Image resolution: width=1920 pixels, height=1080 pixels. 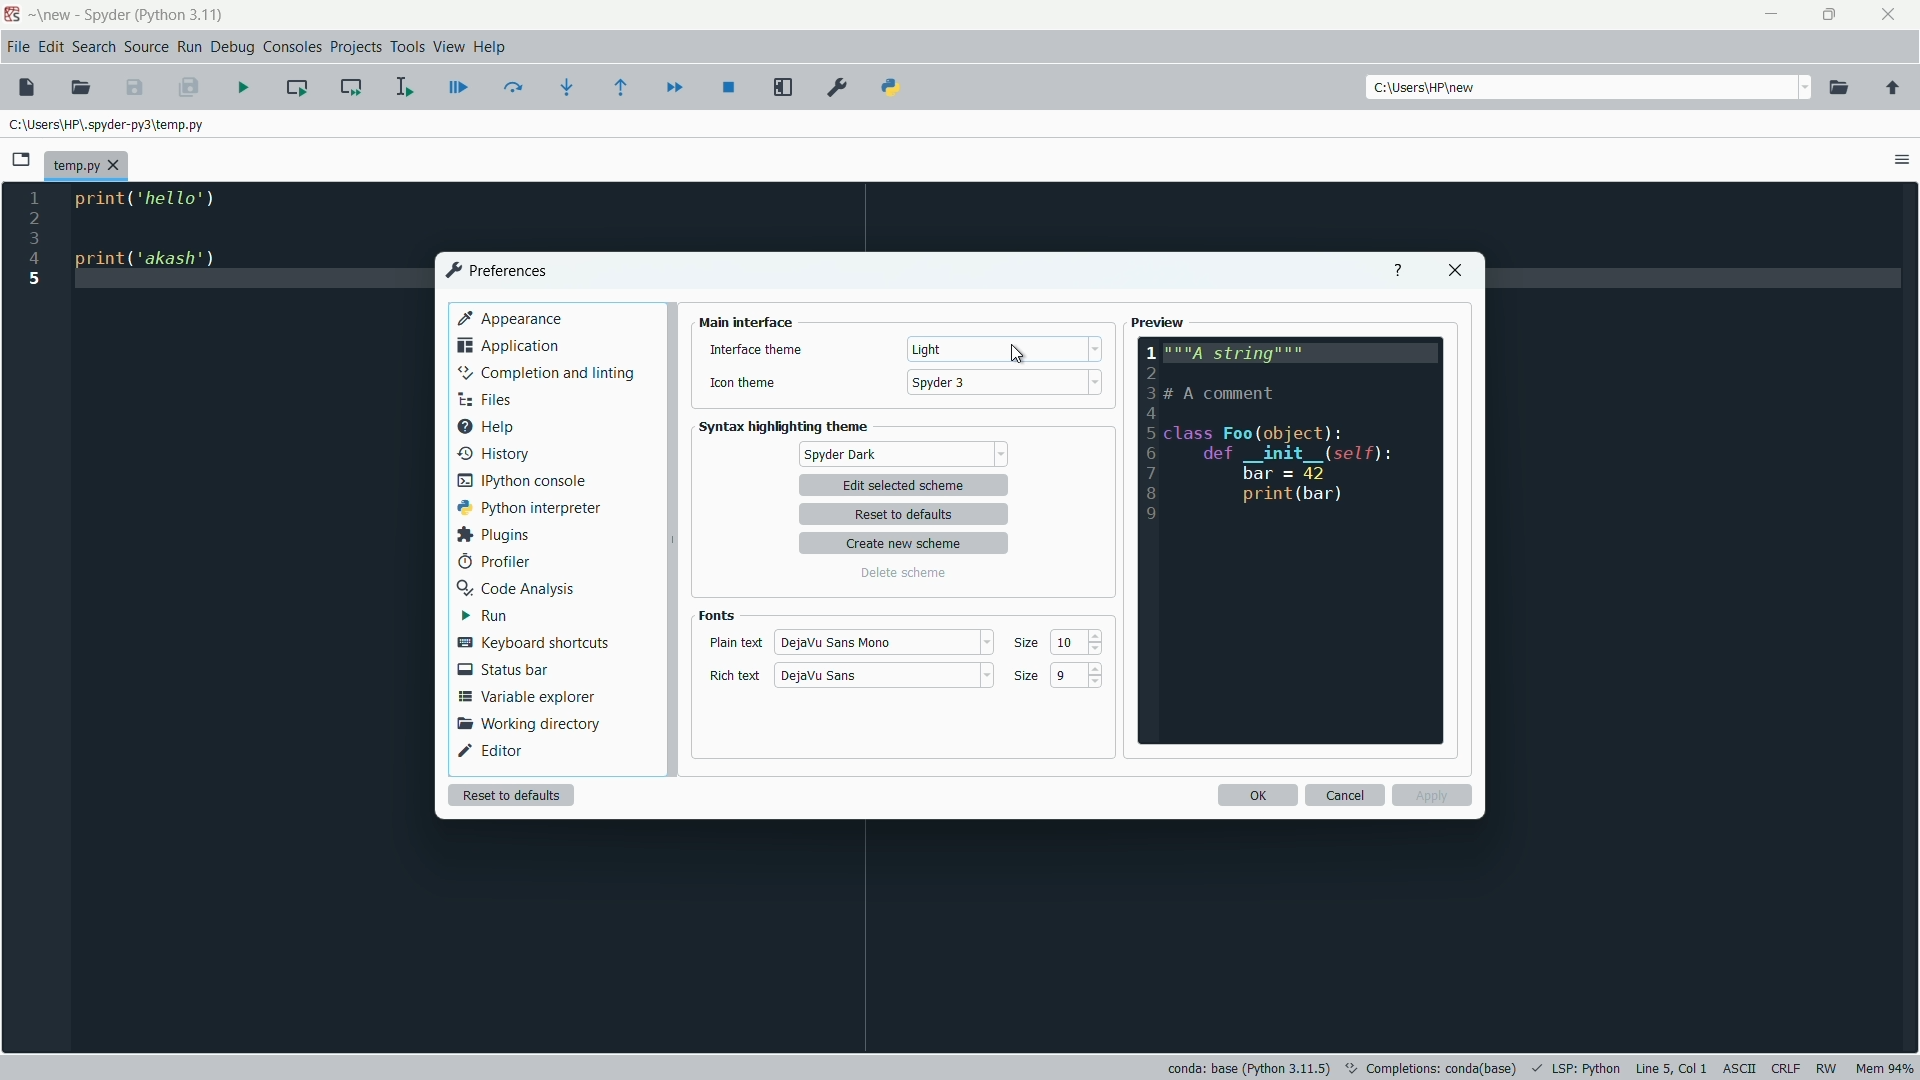 I want to click on LSP:Python, so click(x=1587, y=1068).